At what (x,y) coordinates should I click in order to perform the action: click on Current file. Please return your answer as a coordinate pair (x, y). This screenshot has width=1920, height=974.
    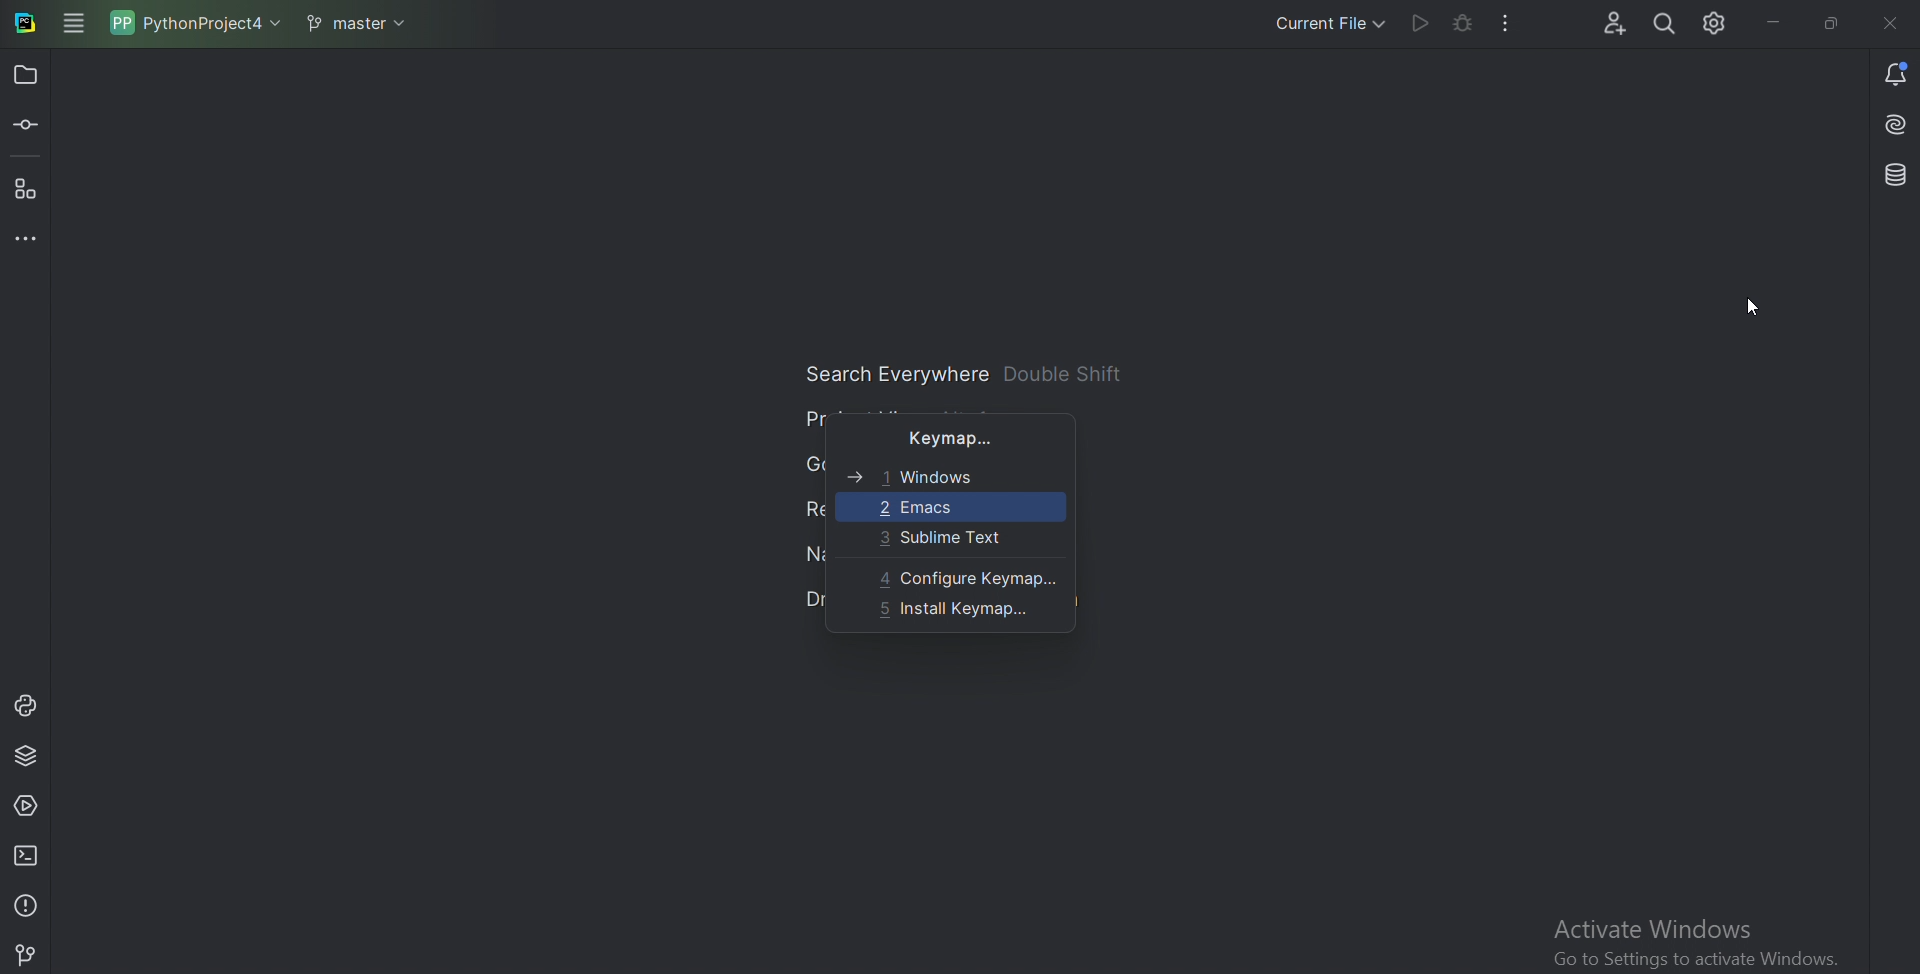
    Looking at the image, I should click on (1310, 23).